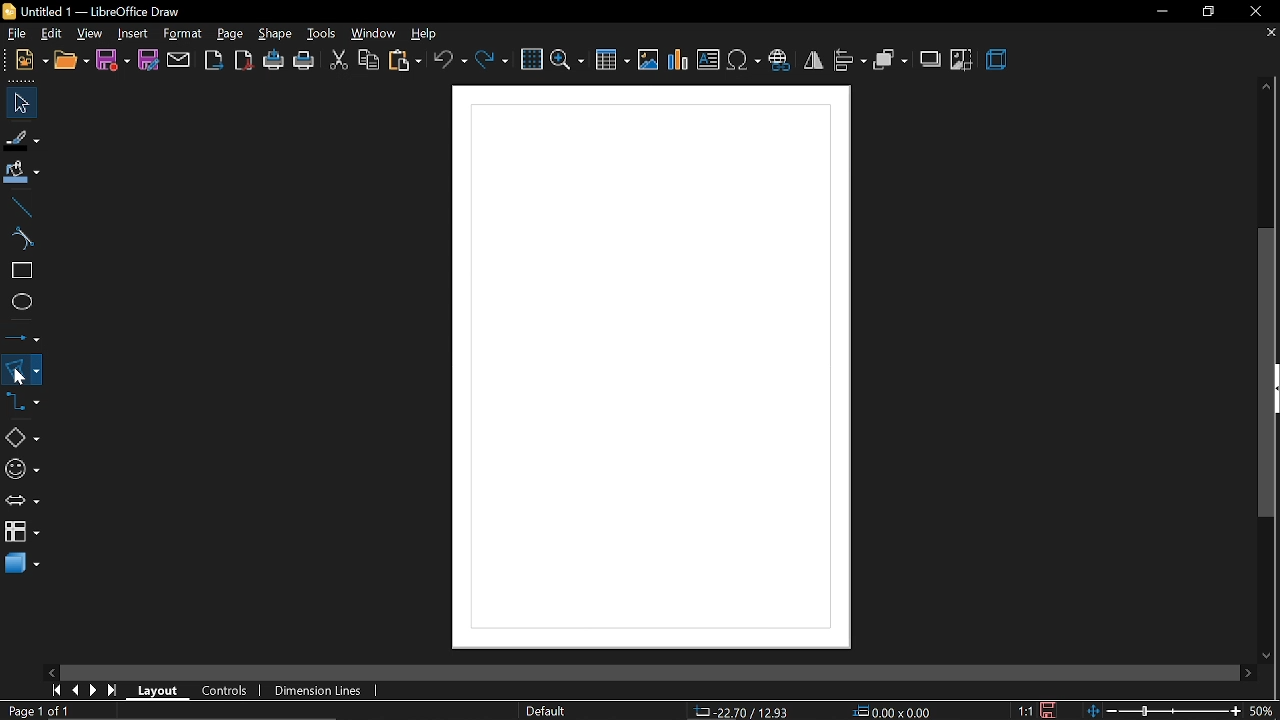  I want to click on change zoom, so click(1163, 709).